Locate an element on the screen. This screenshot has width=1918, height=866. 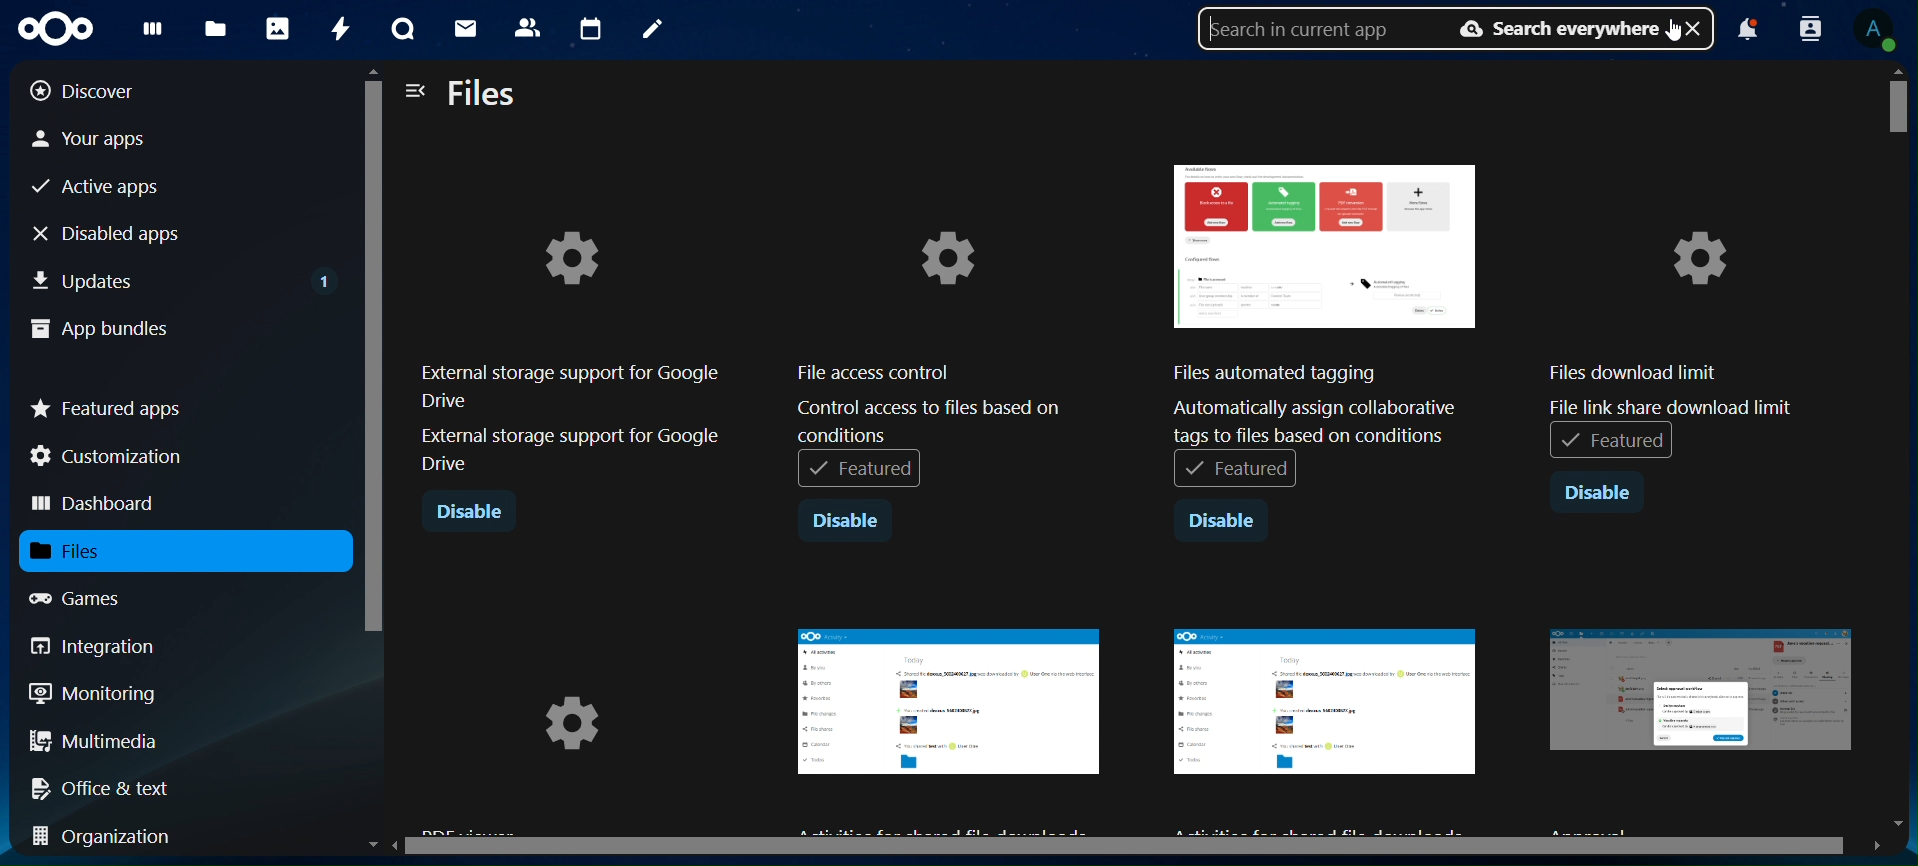
disable is located at coordinates (1602, 492).